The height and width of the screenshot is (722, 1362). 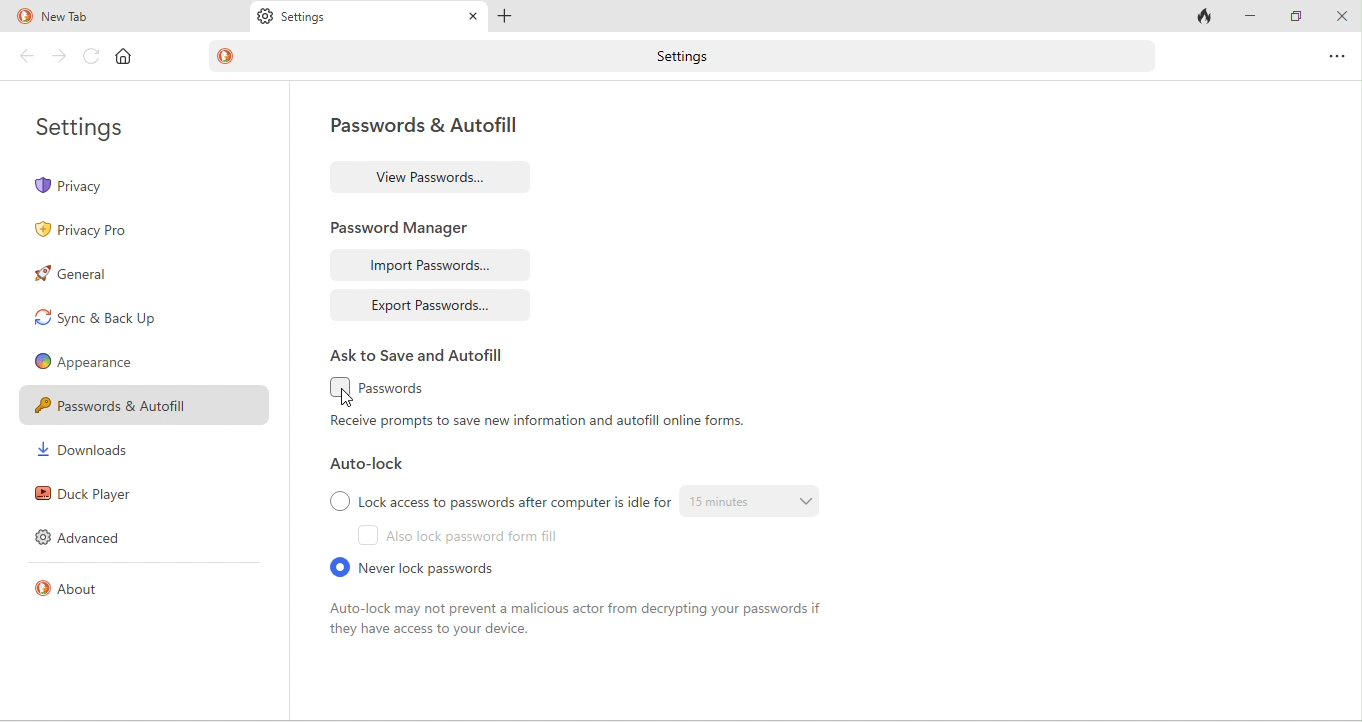 I want to click on options, so click(x=1335, y=53).